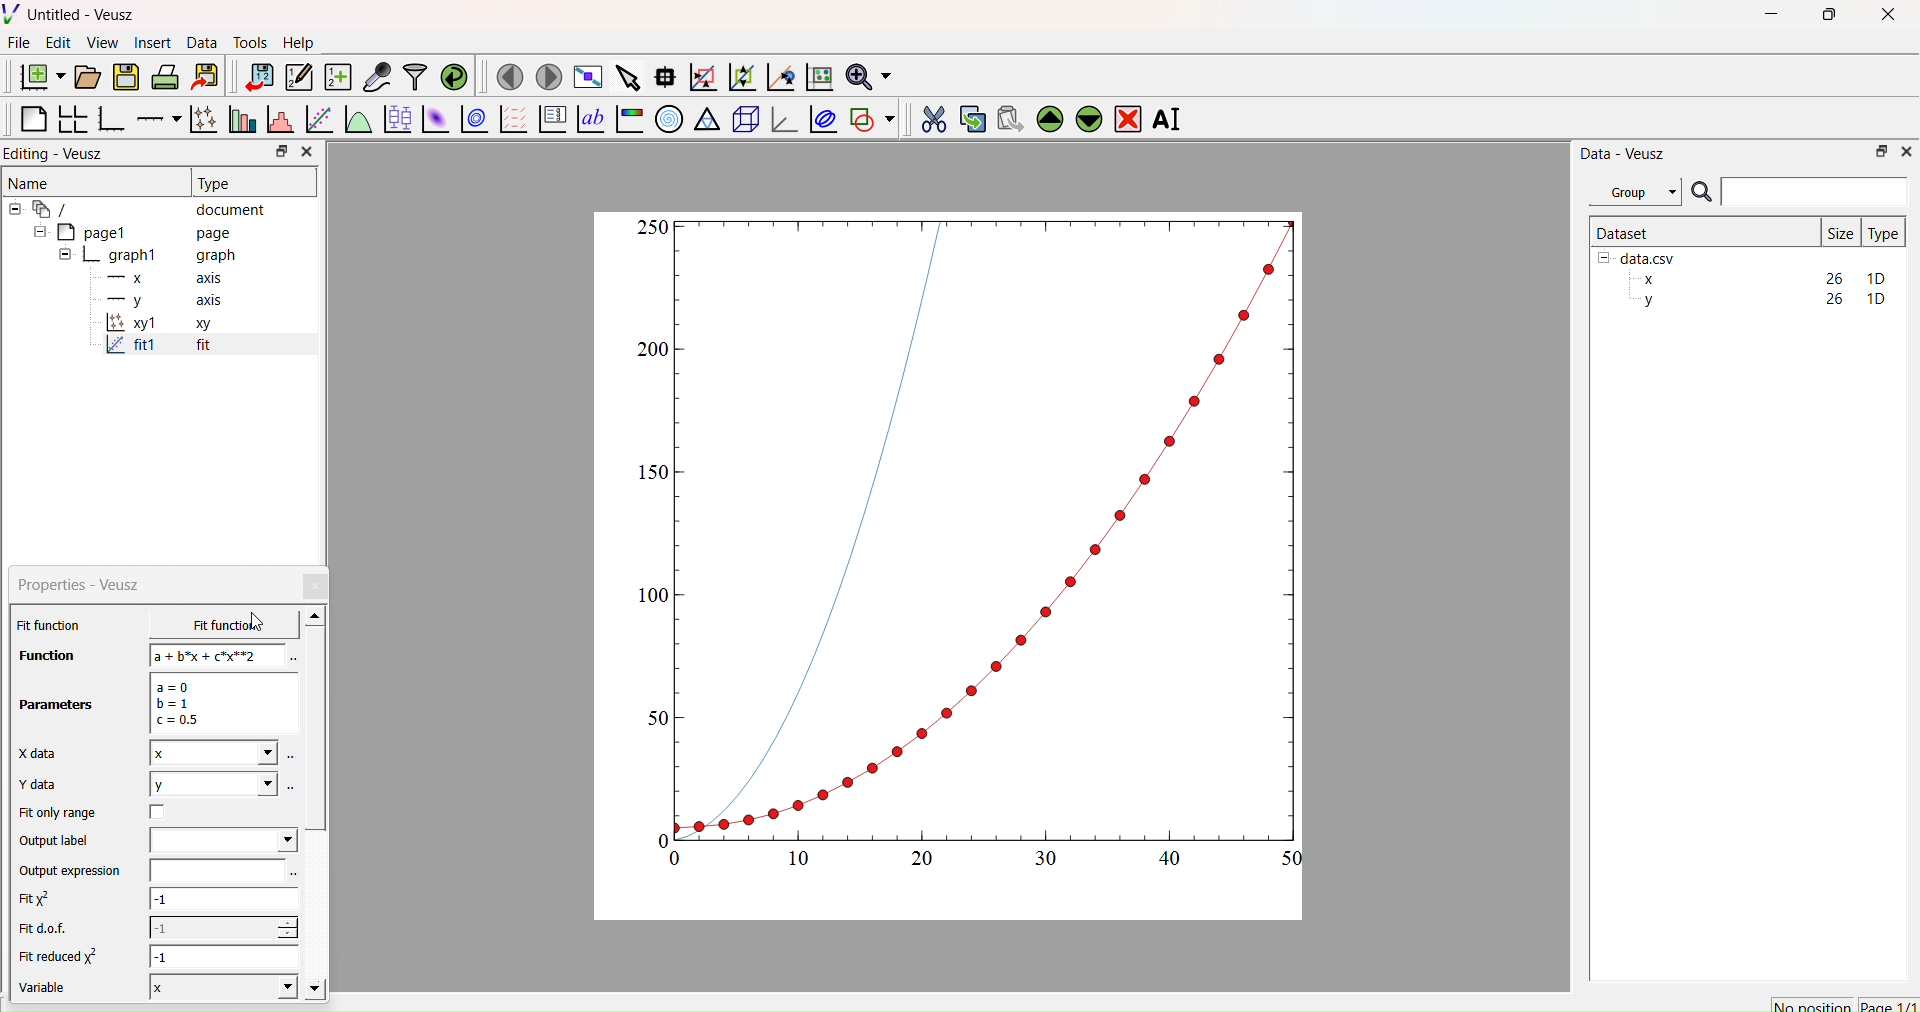 The width and height of the screenshot is (1920, 1012). What do you see at coordinates (45, 899) in the screenshot?
I see `Fit x^2` at bounding box center [45, 899].